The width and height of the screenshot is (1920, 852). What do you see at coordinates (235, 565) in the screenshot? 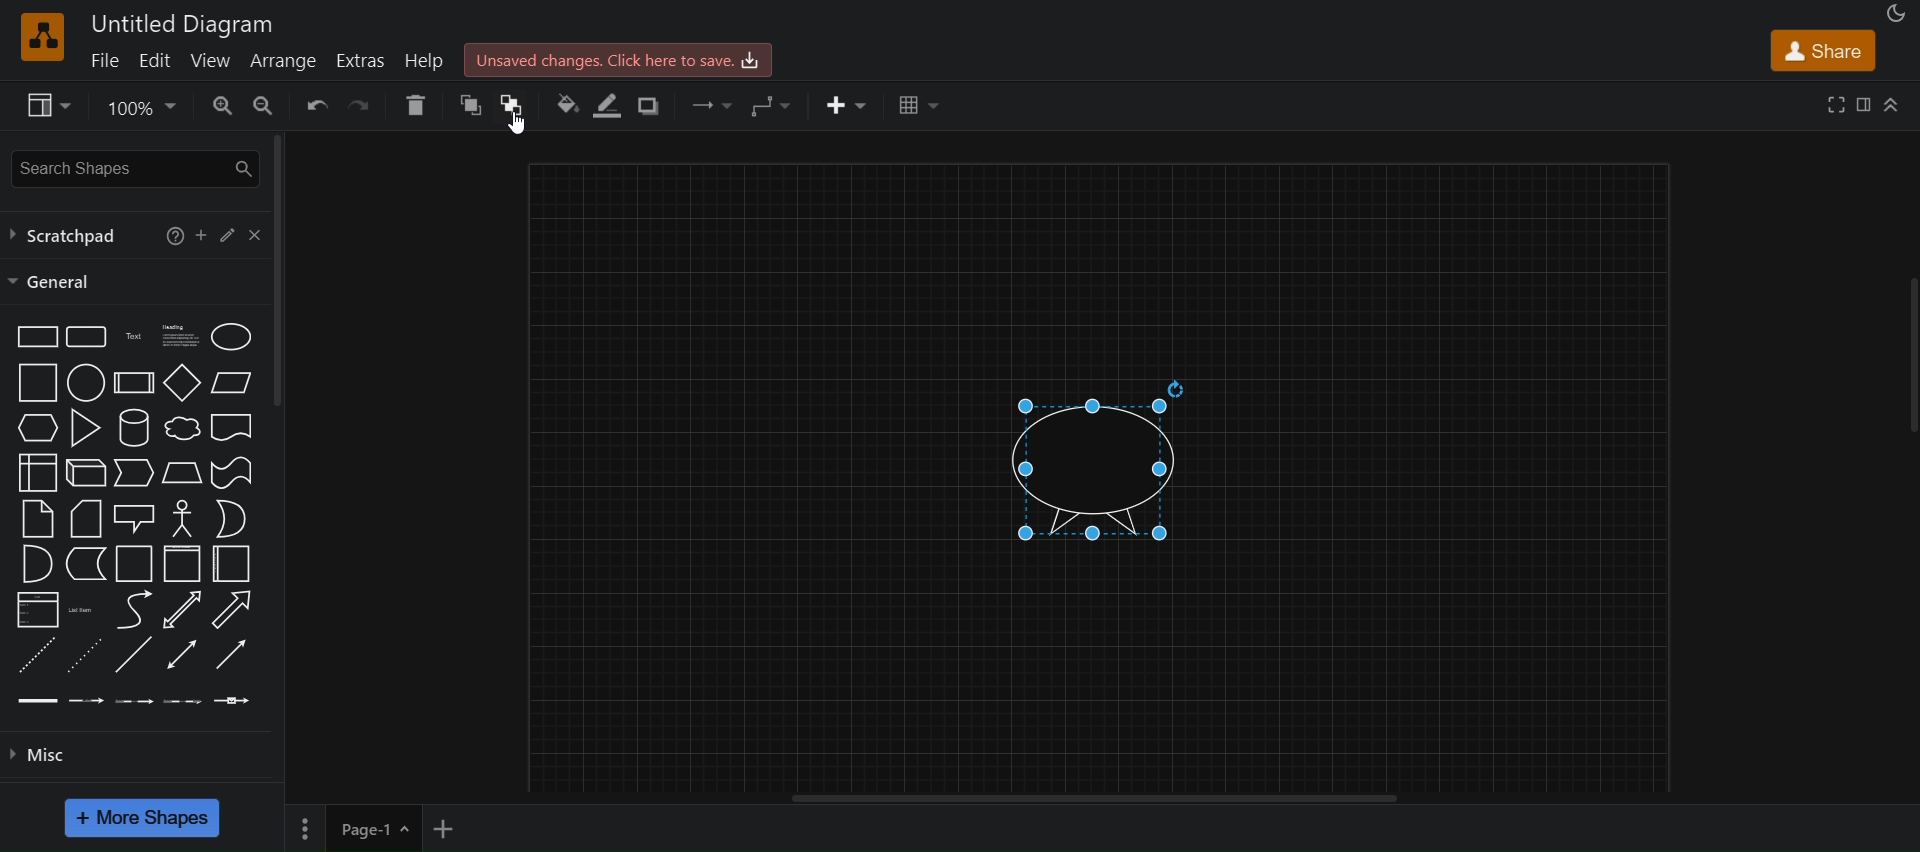
I see `container` at bounding box center [235, 565].